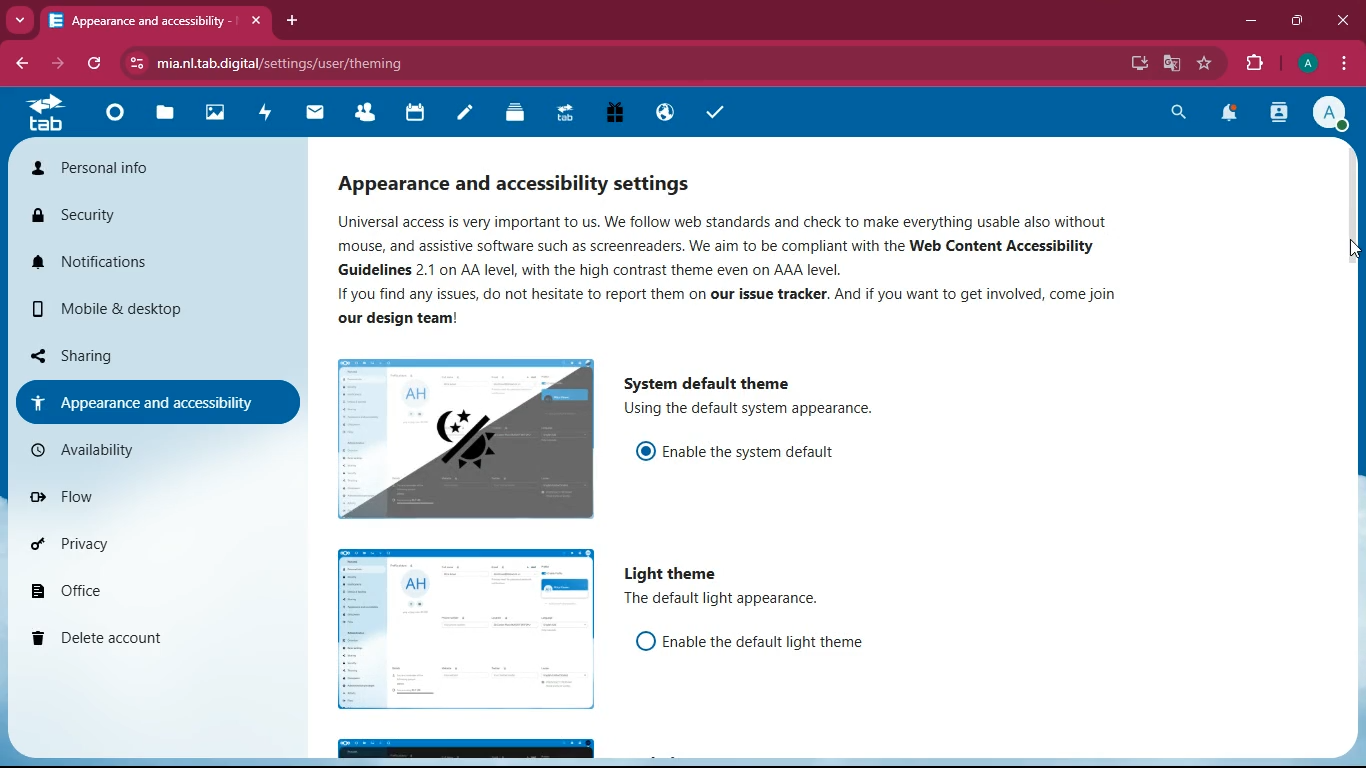 This screenshot has width=1366, height=768. I want to click on notifications, so click(143, 263).